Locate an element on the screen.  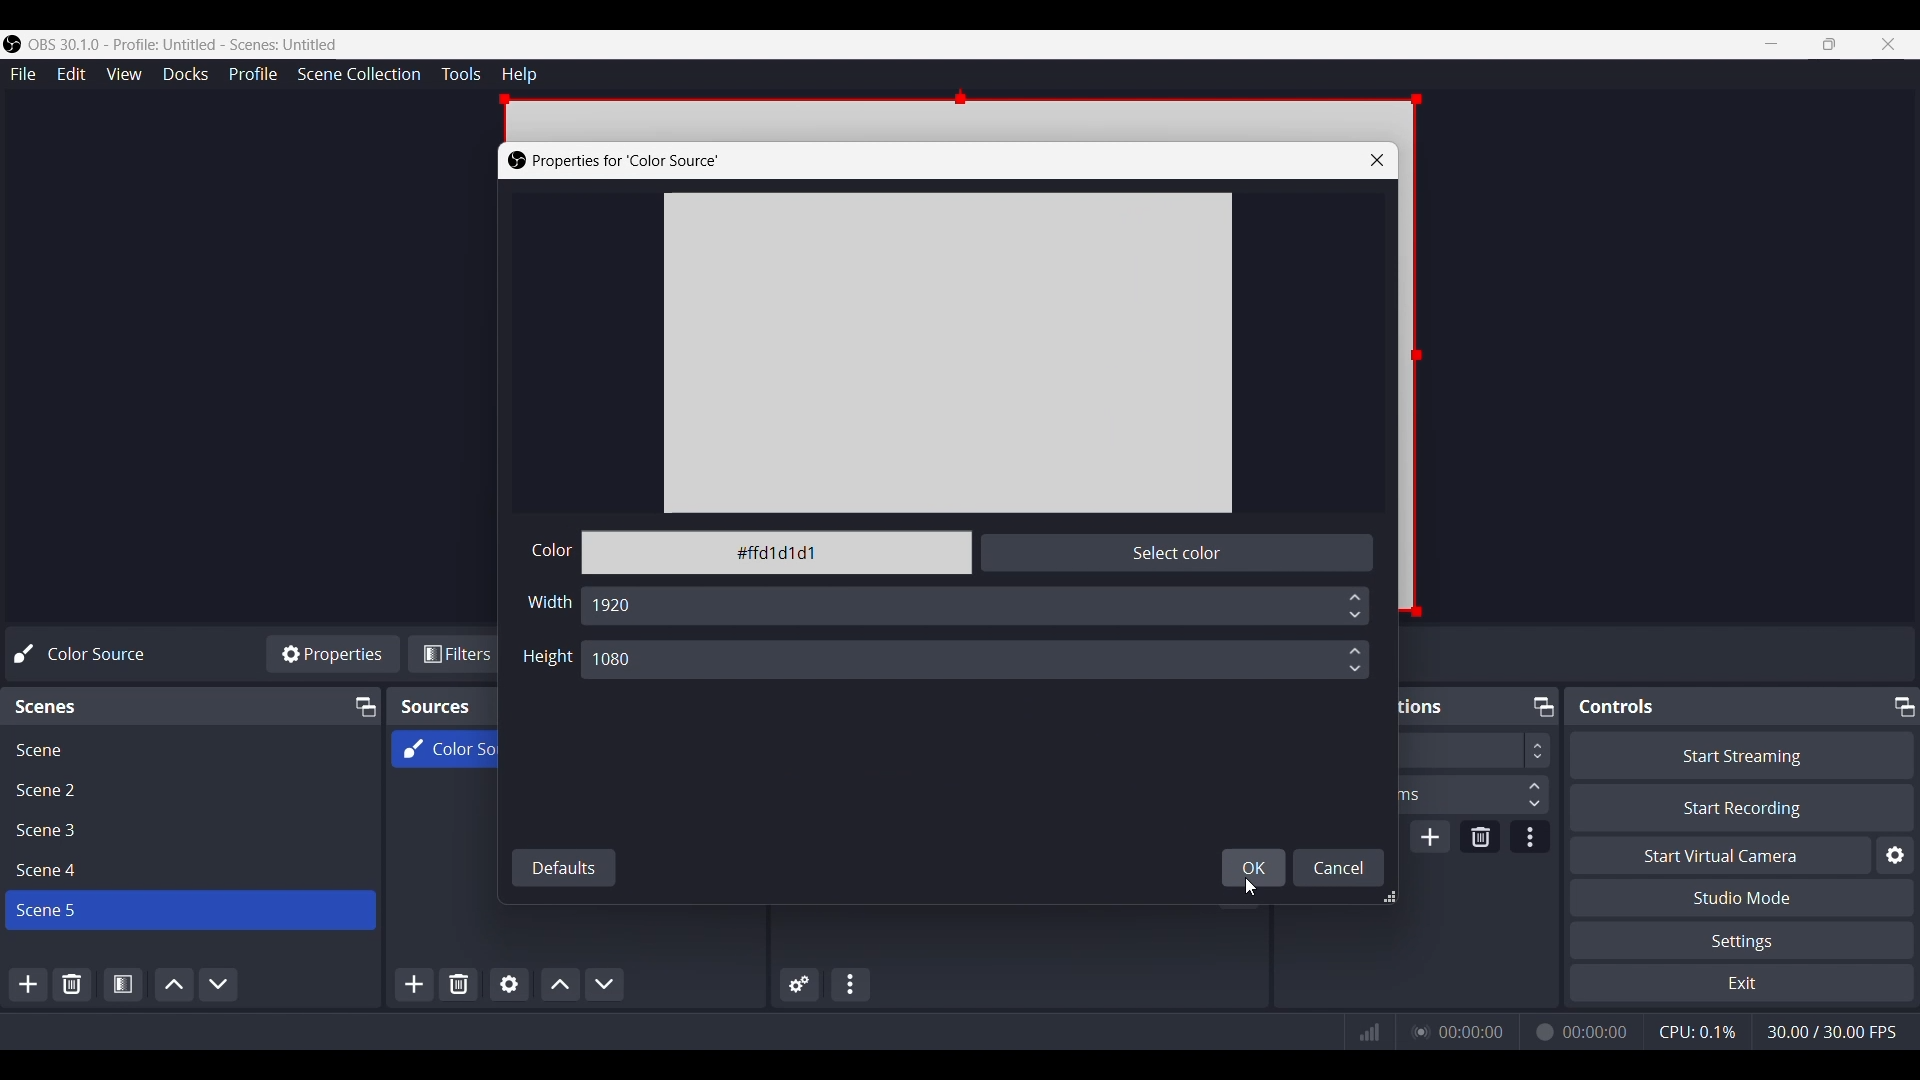
Add Sources is located at coordinates (412, 984).